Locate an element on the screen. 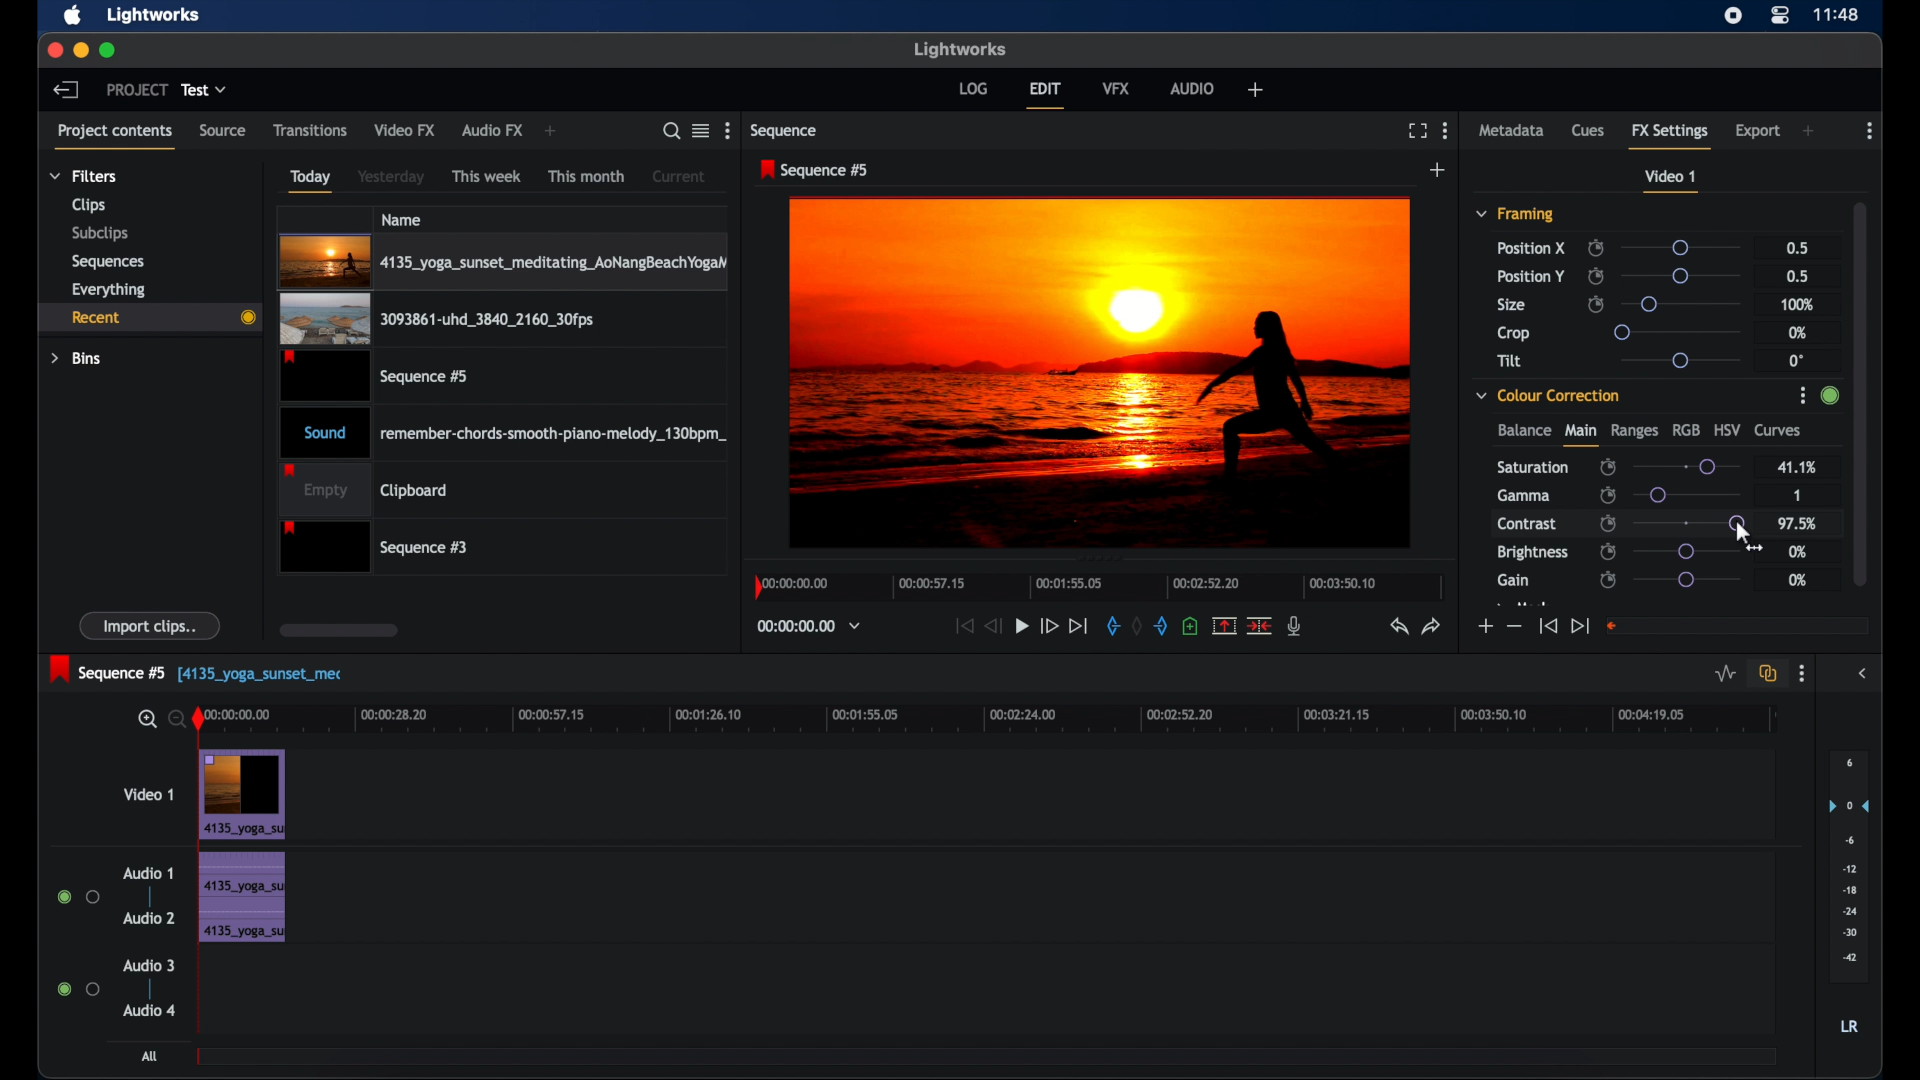 This screenshot has width=1920, height=1080. name is located at coordinates (403, 219).